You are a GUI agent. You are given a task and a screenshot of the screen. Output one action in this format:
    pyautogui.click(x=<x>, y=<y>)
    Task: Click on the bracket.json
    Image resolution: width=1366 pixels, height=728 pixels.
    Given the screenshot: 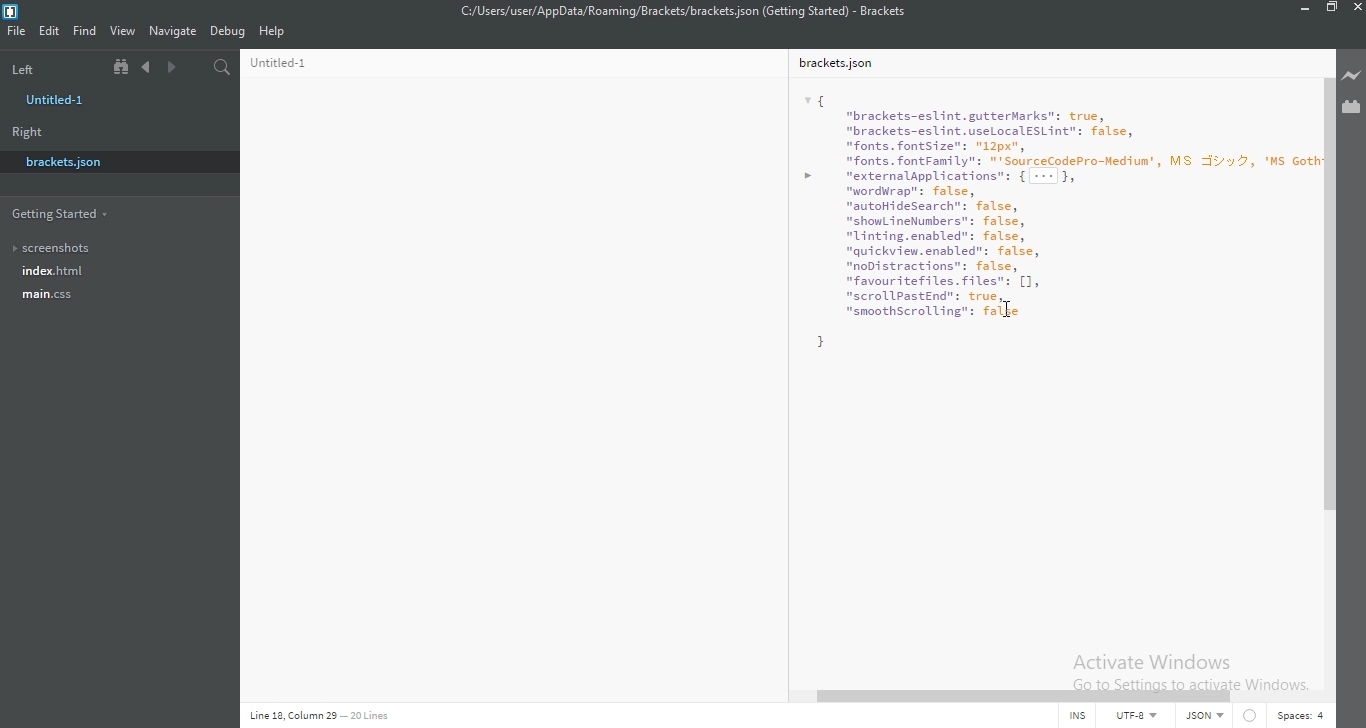 What is the action you would take?
    pyautogui.click(x=511, y=369)
    